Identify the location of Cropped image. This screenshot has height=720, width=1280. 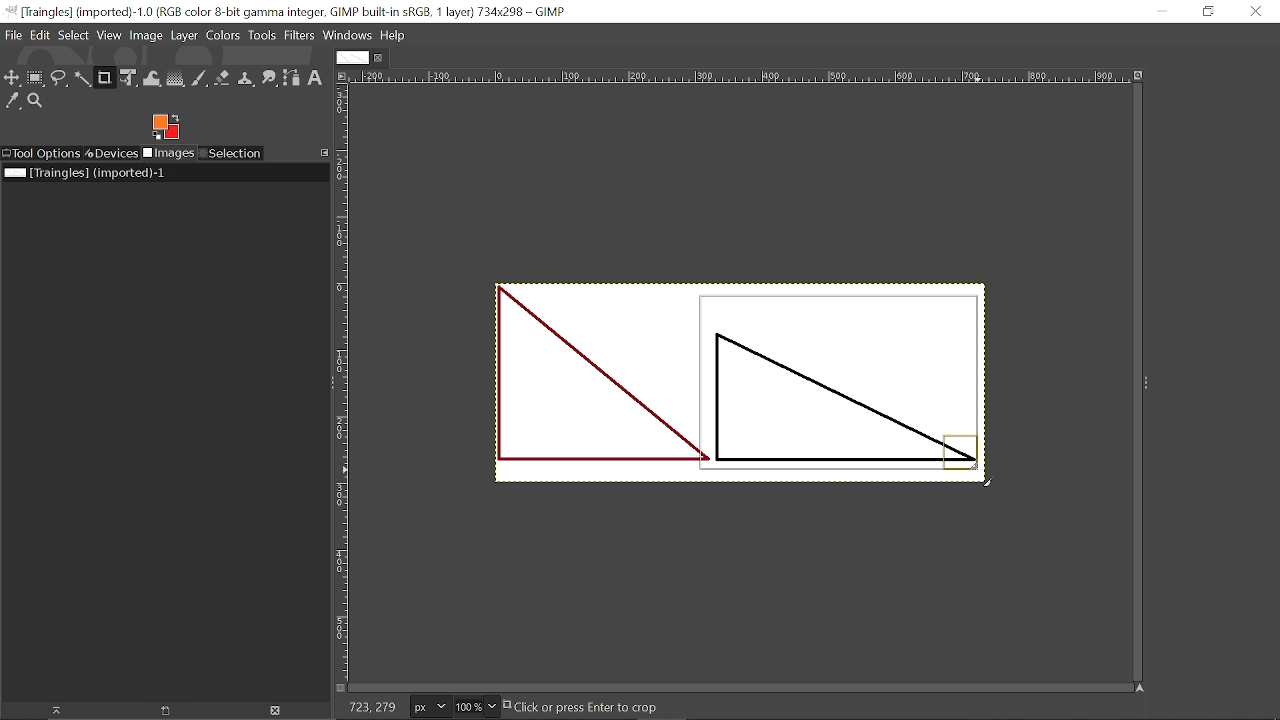
(851, 389).